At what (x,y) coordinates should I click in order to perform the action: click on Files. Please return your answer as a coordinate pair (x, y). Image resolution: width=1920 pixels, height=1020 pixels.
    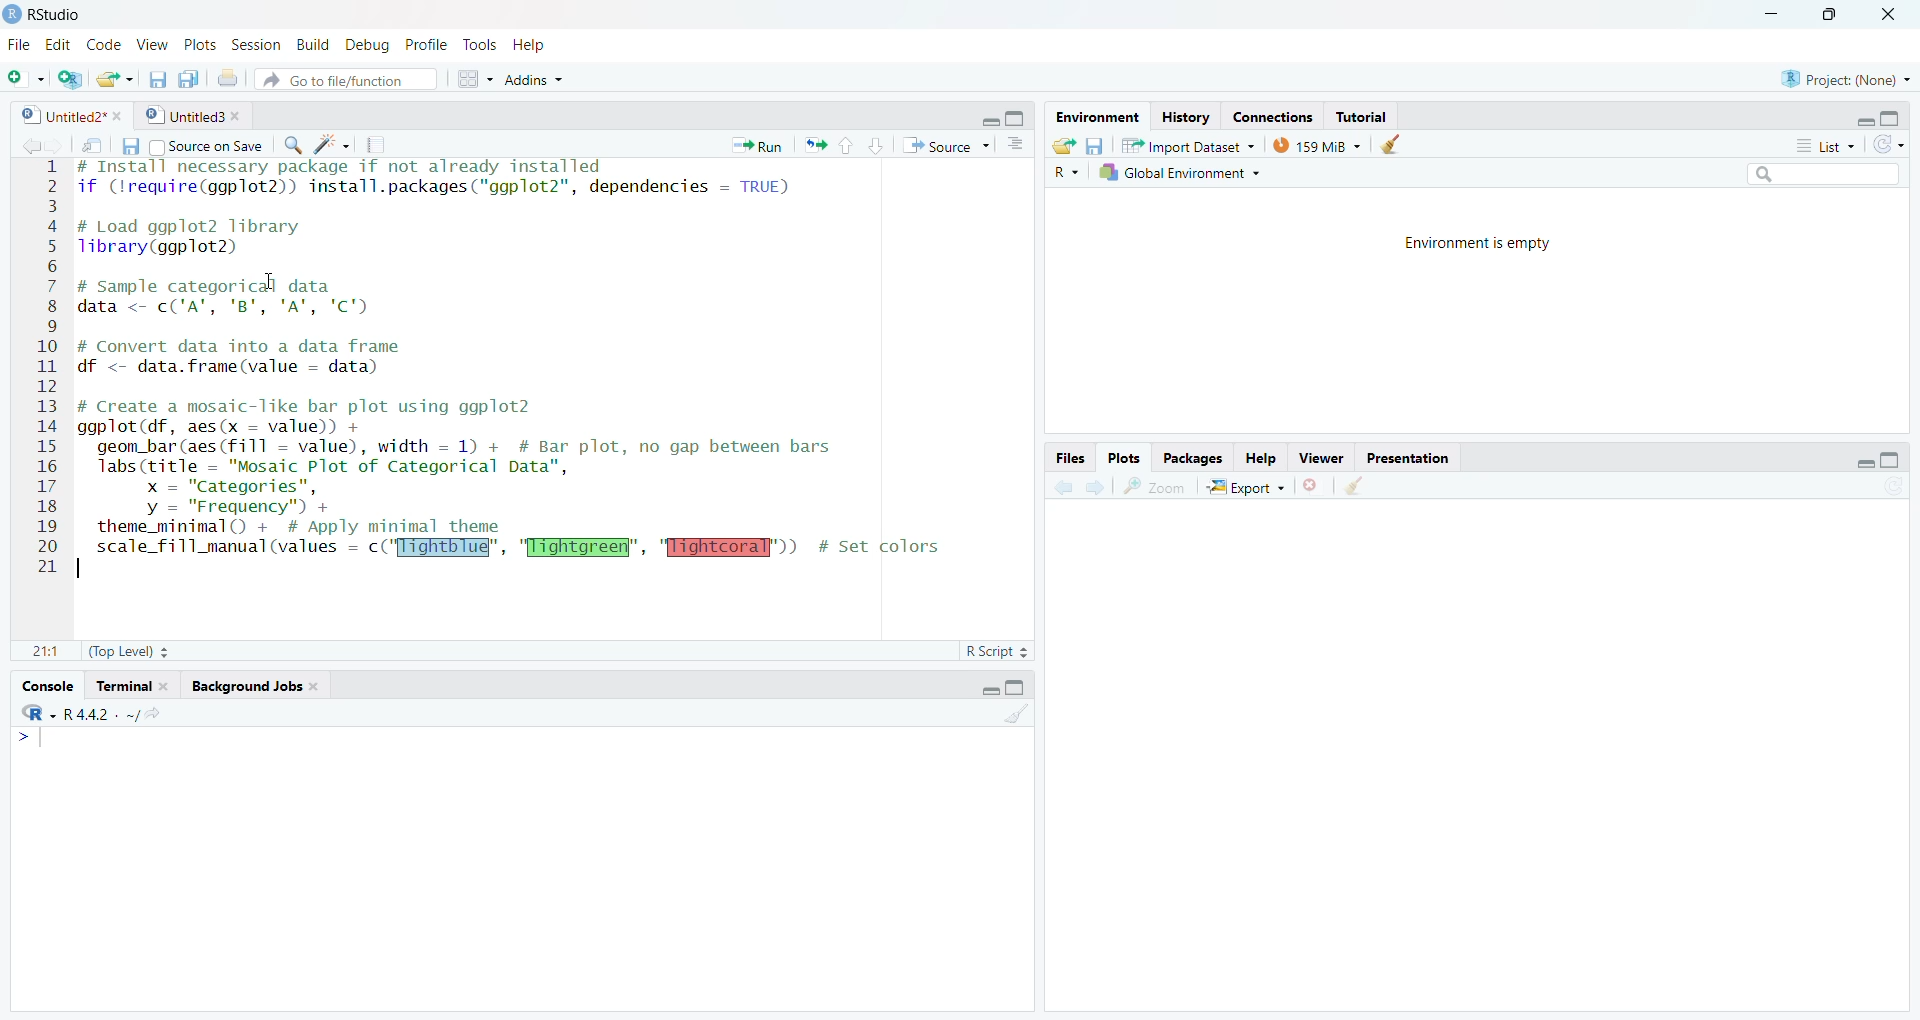
    Looking at the image, I should click on (1070, 460).